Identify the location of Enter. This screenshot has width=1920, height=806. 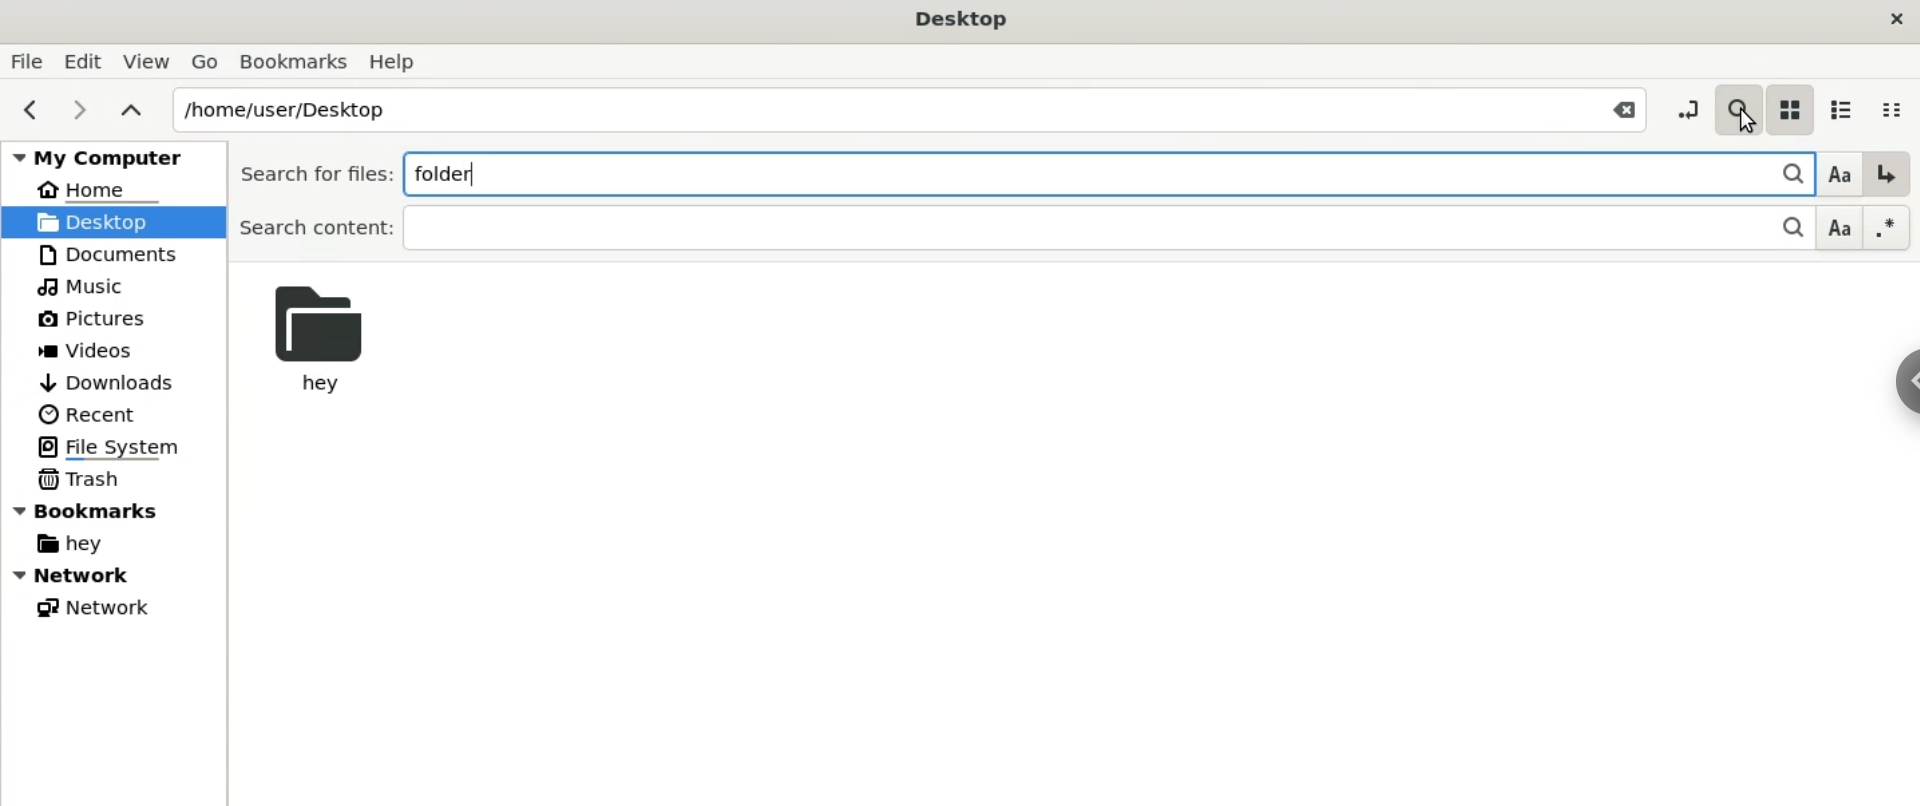
(1887, 174).